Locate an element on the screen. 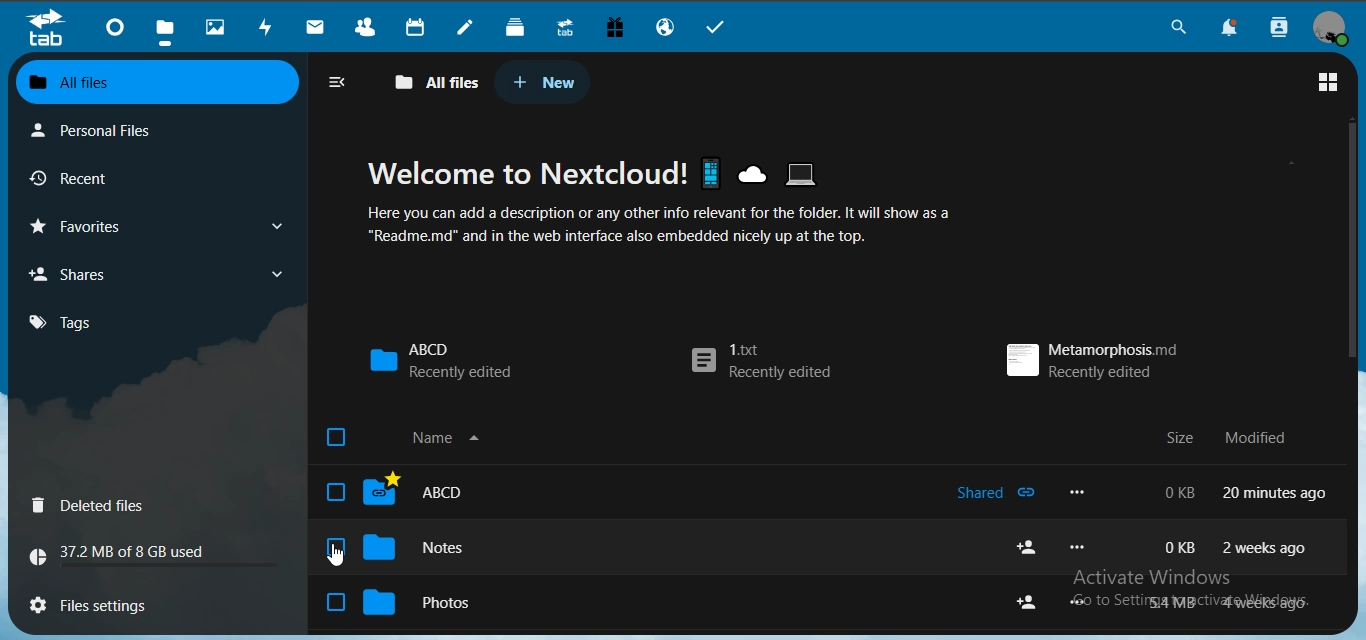 The image size is (1366, 640). recent is located at coordinates (106, 177).